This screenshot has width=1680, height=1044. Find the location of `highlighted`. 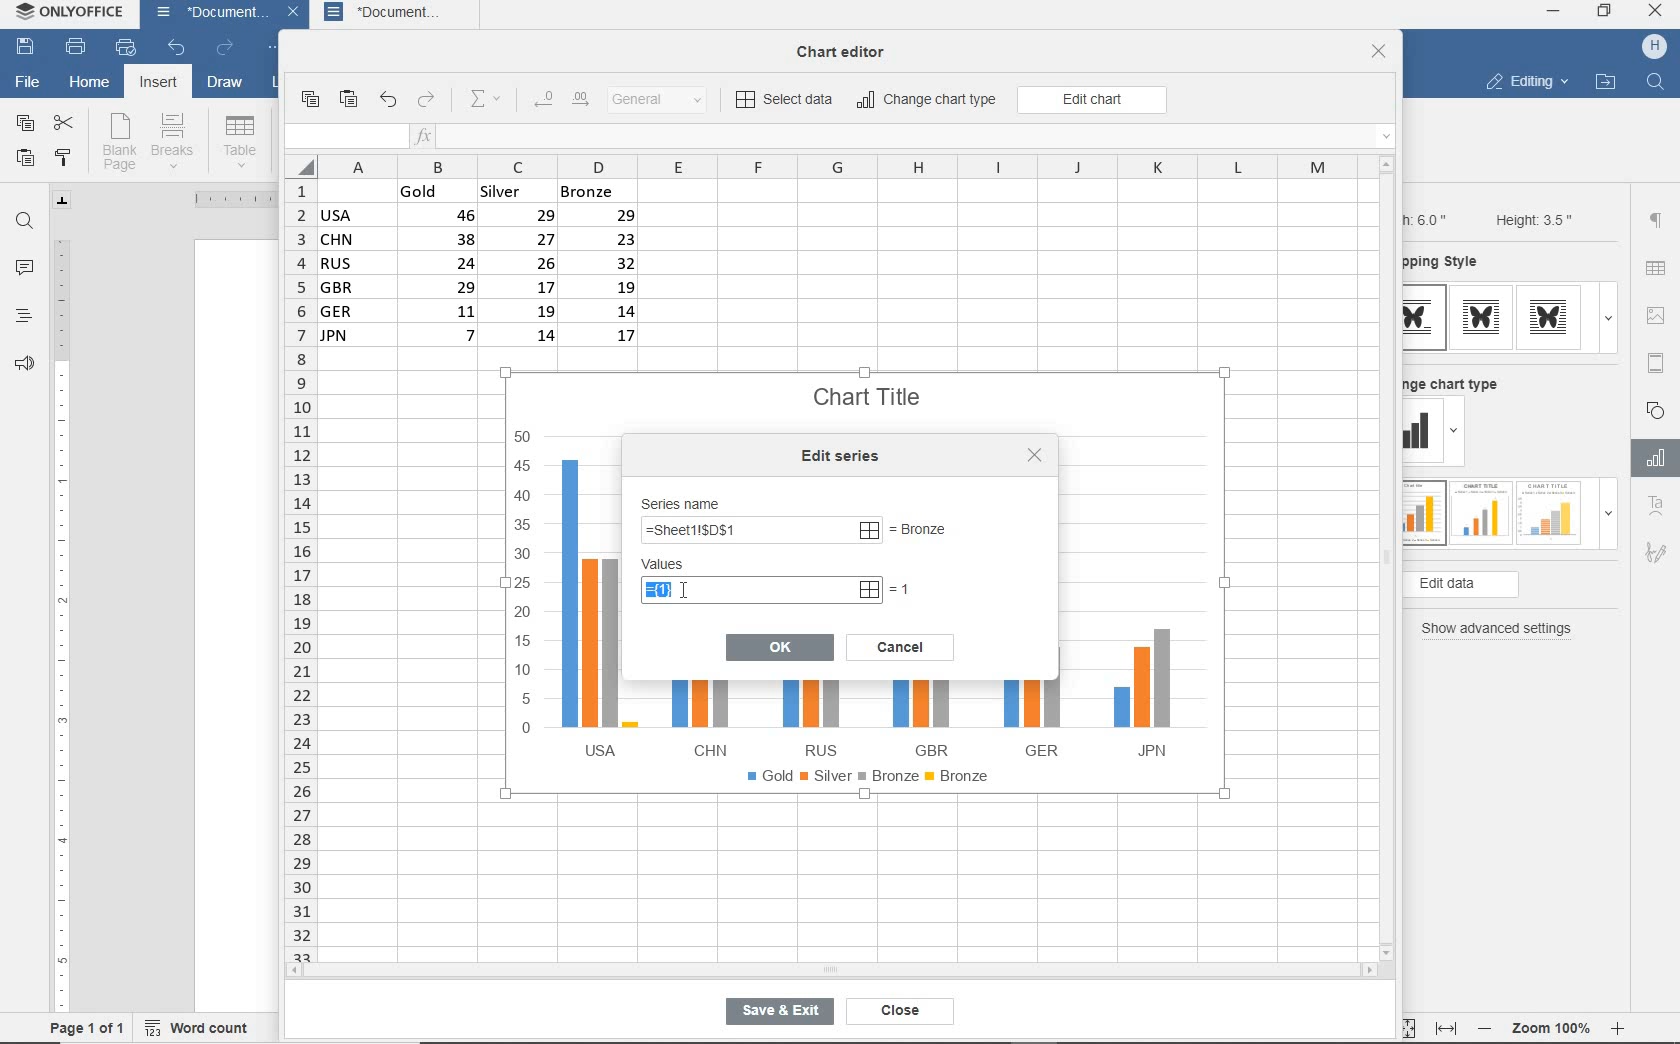

highlighted is located at coordinates (760, 590).